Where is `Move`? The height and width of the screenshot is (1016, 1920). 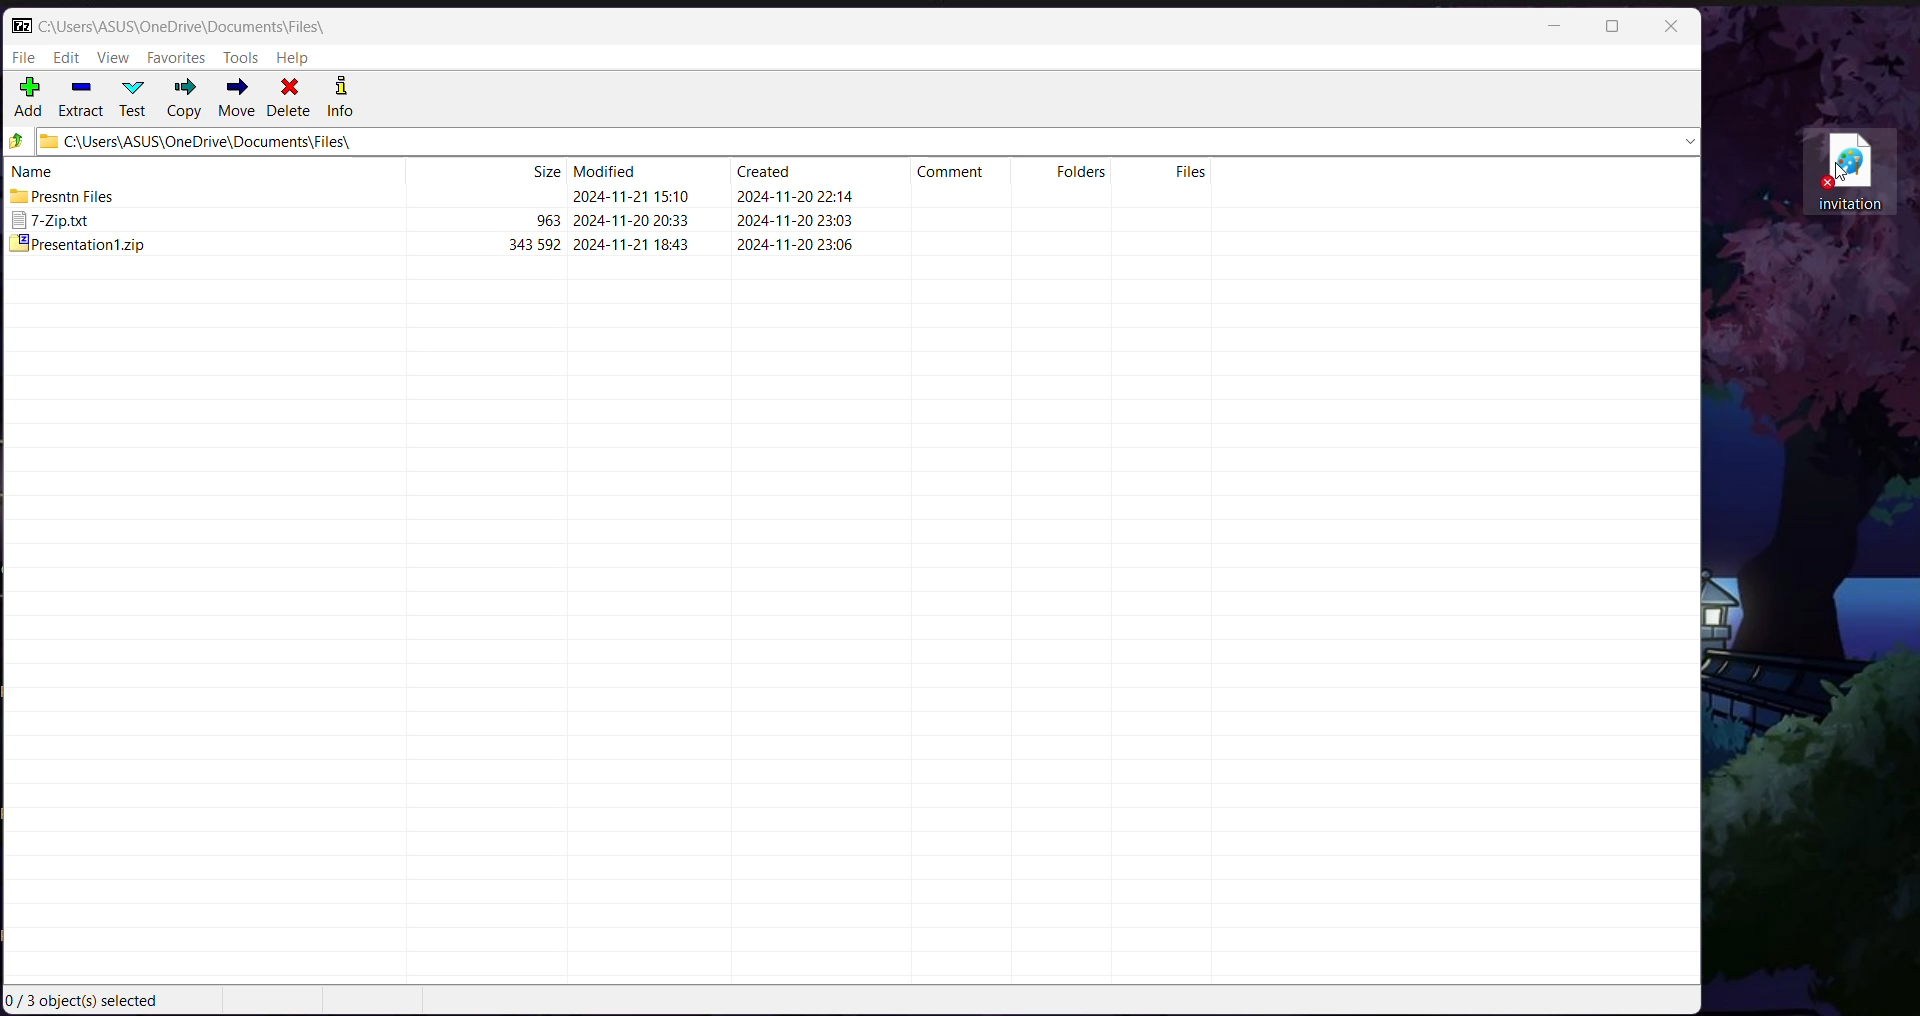
Move is located at coordinates (235, 98).